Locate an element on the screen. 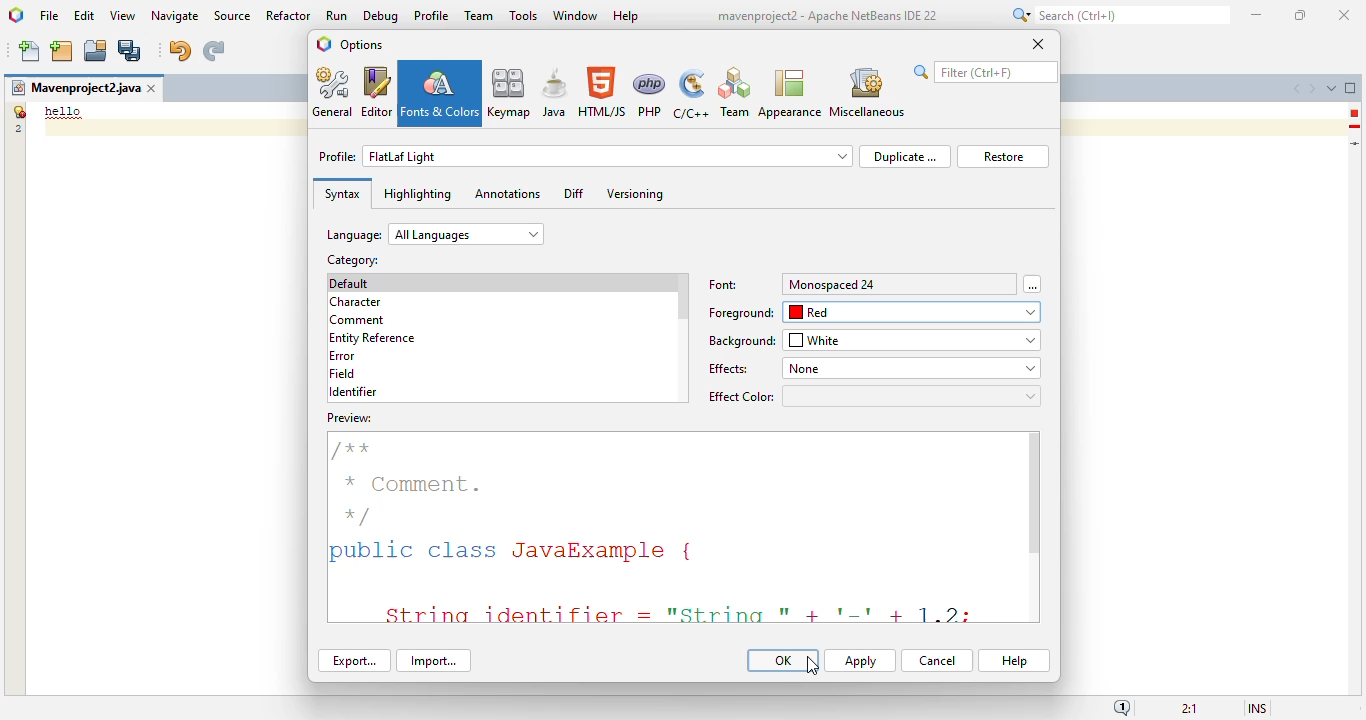  editor is located at coordinates (377, 92).